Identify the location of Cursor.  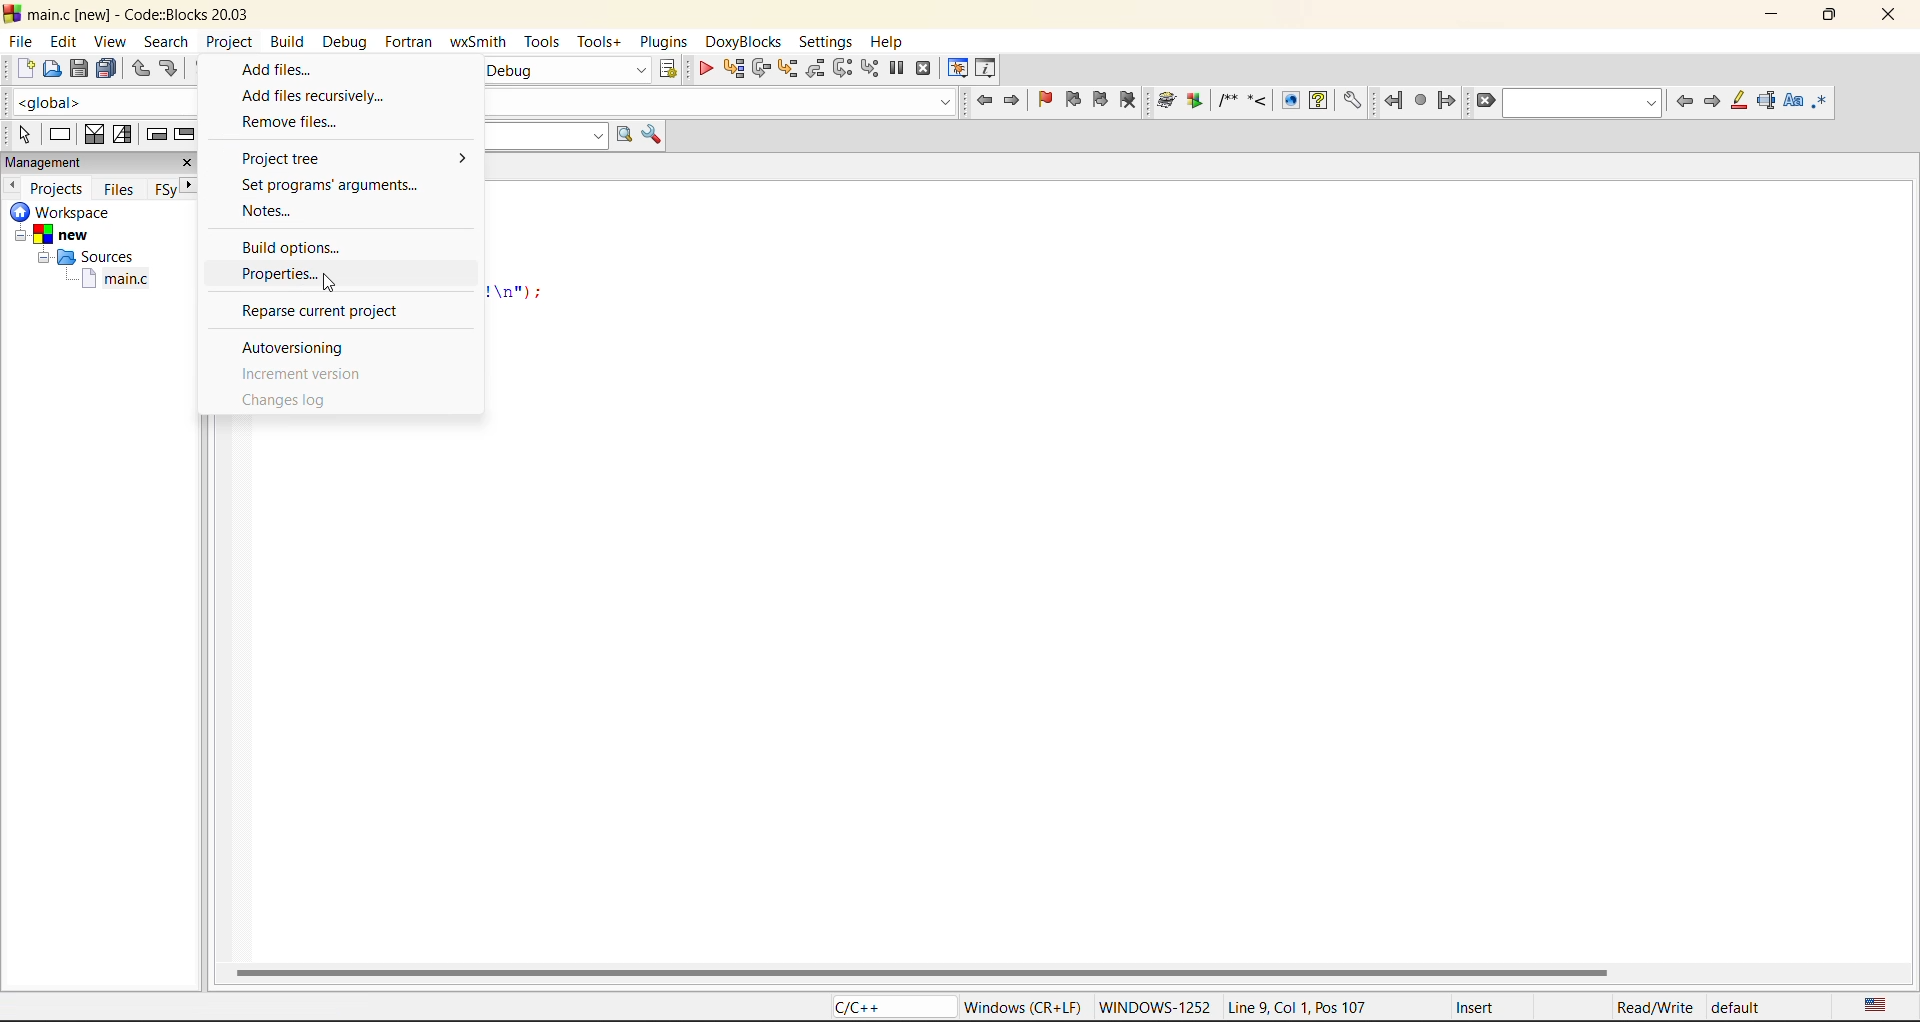
(326, 280).